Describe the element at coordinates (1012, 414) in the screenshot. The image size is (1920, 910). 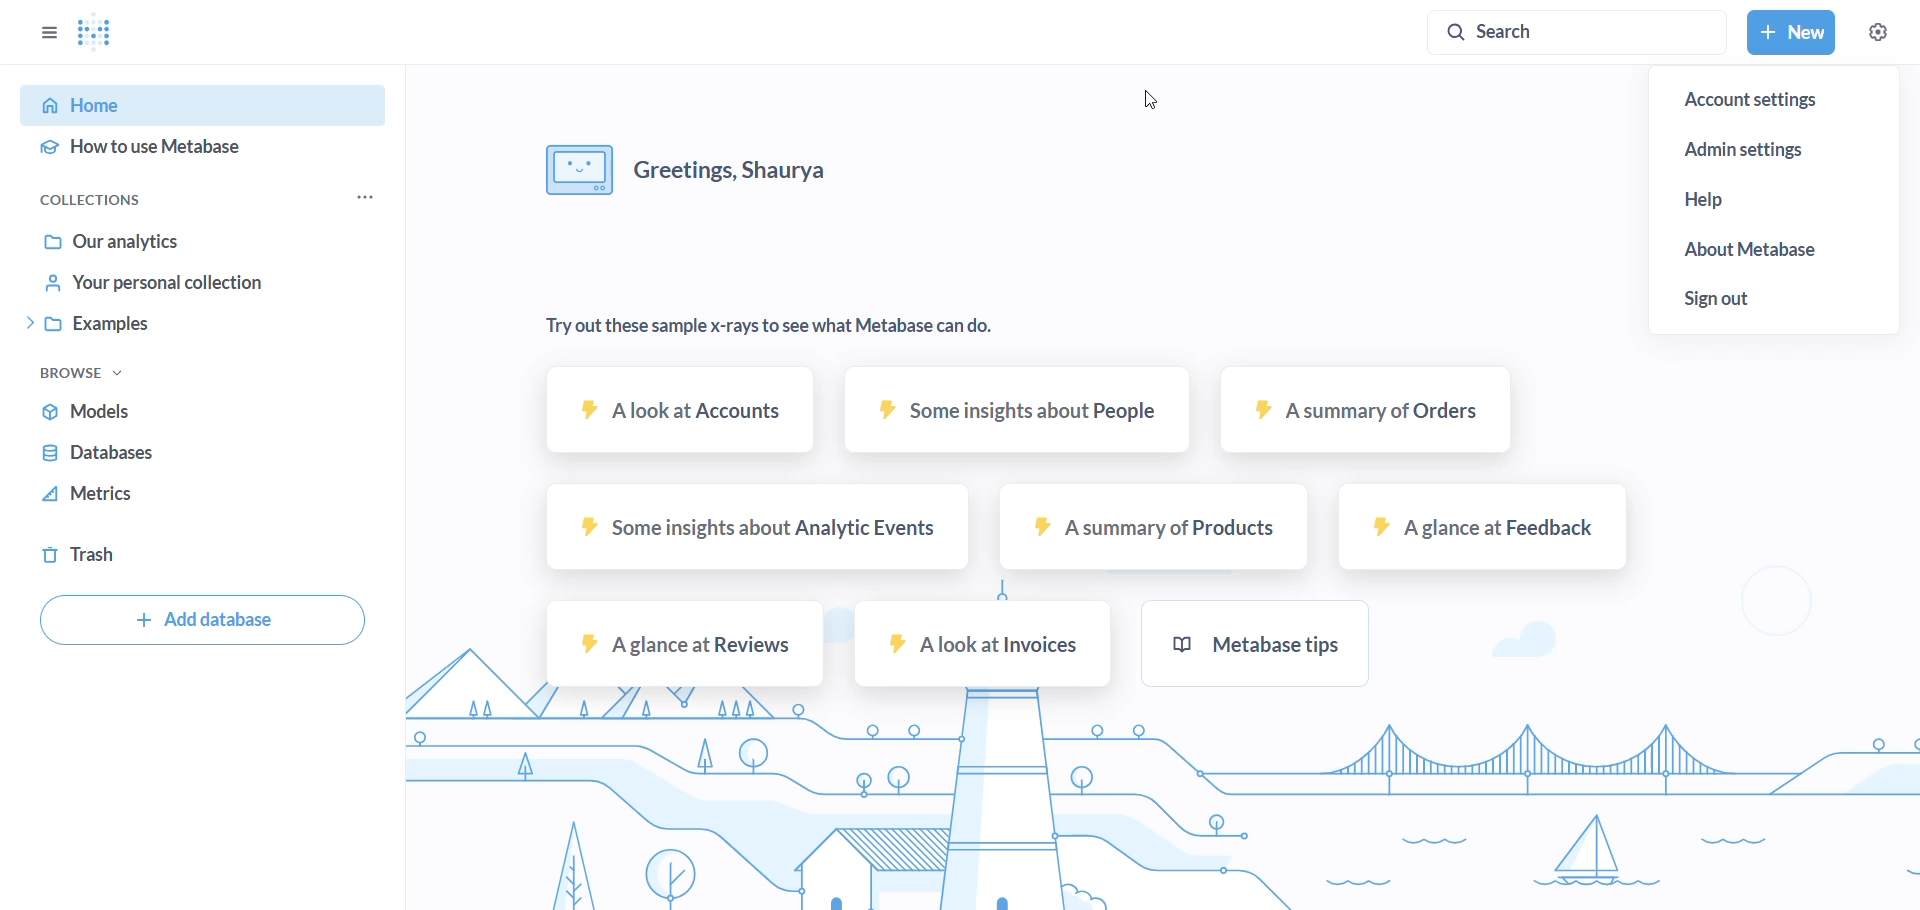
I see `some insights about people sample` at that location.